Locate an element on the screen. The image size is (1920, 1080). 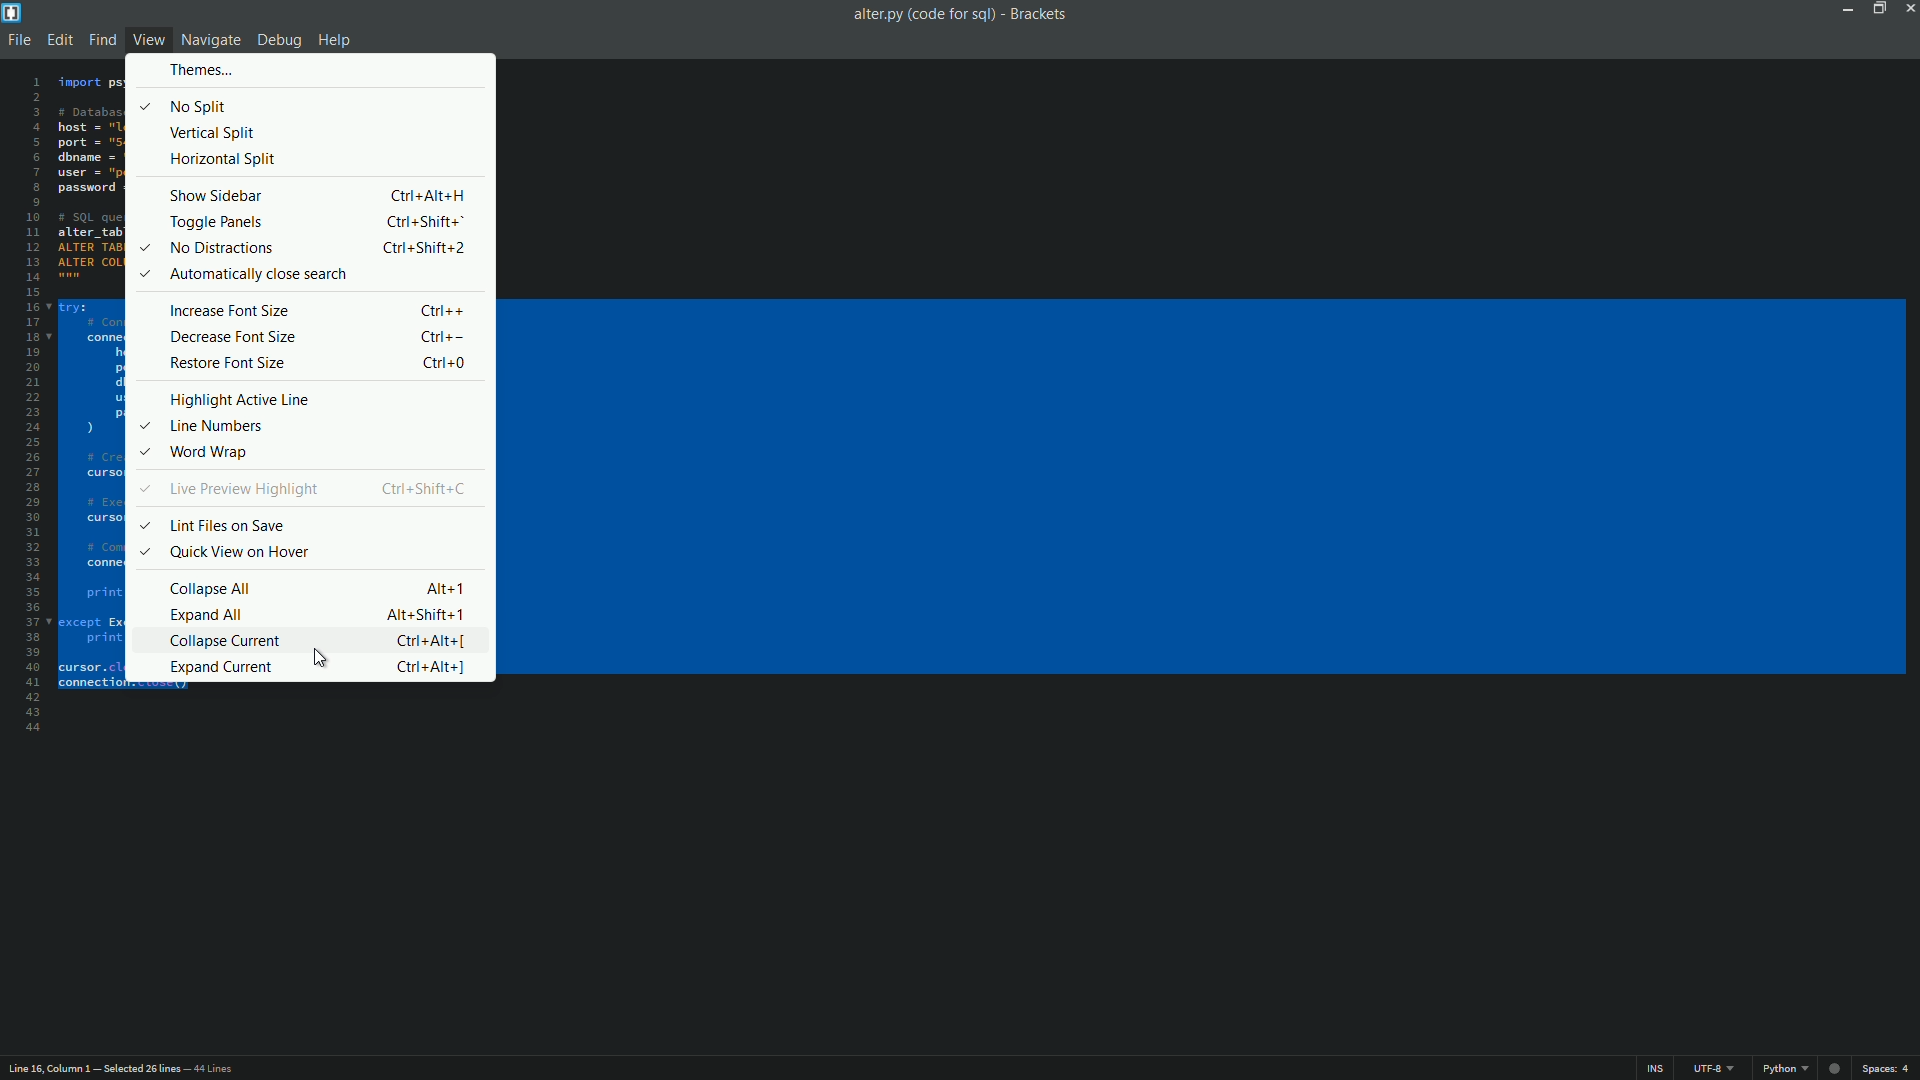
increase font size is located at coordinates (227, 310).